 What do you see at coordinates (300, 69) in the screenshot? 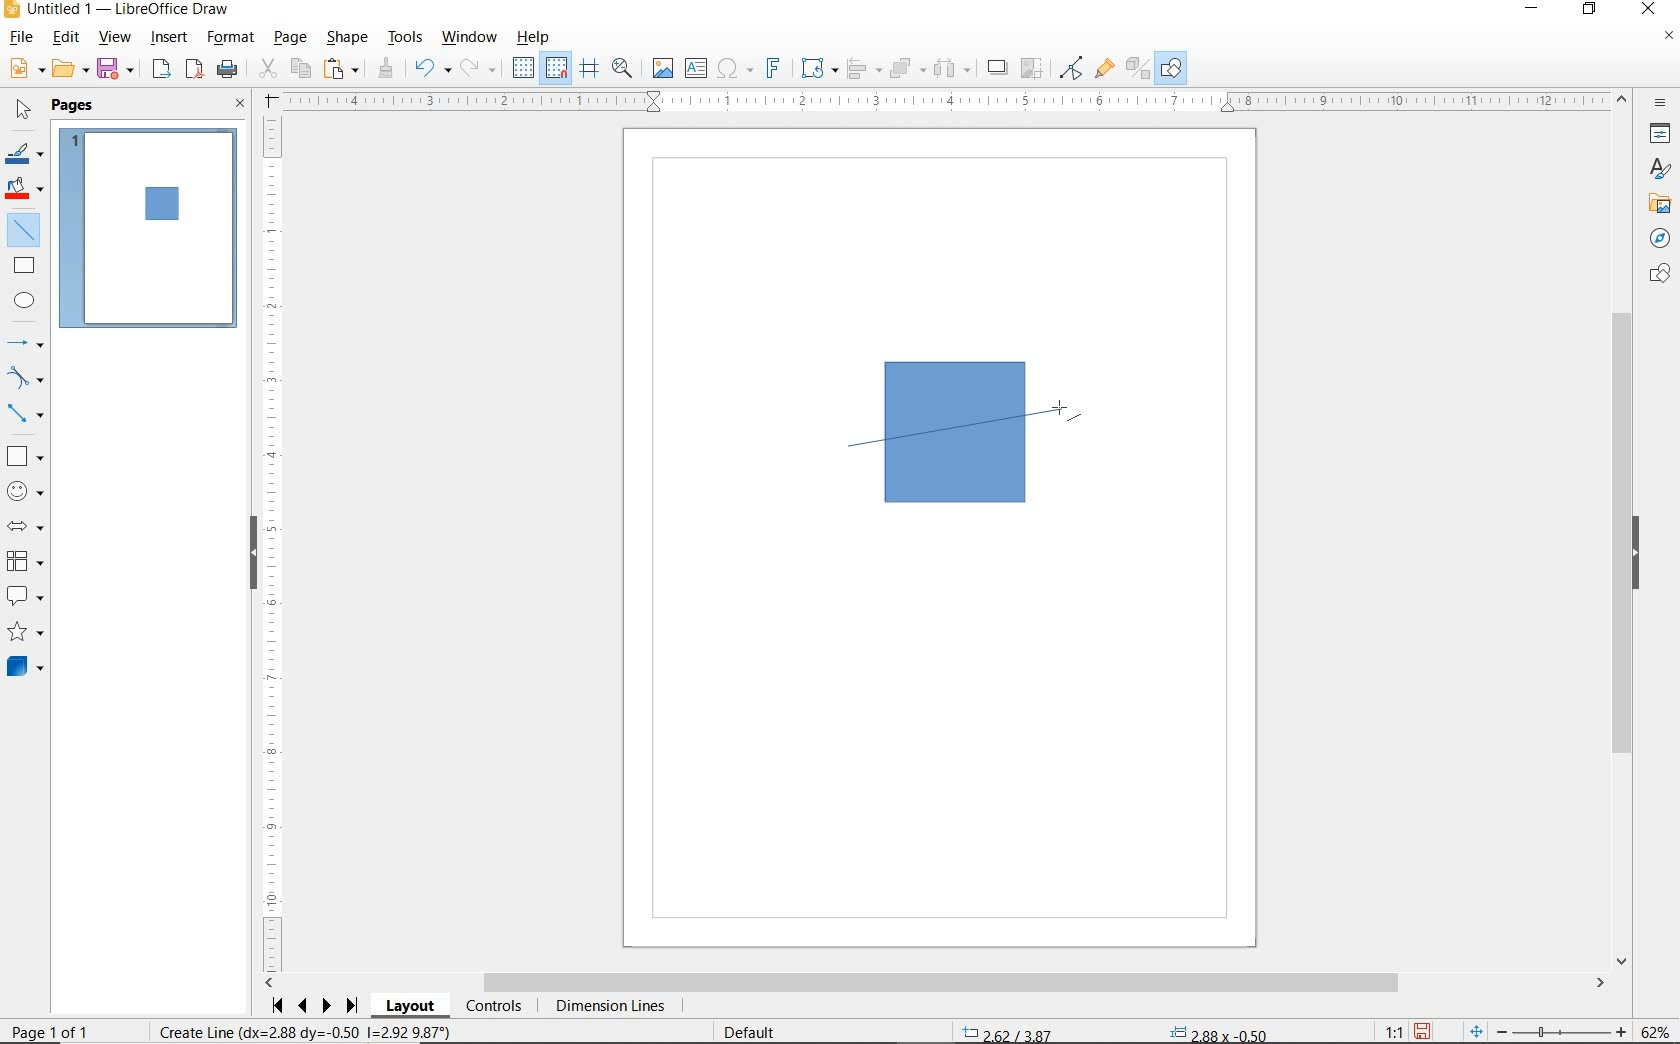
I see `COPY` at bounding box center [300, 69].